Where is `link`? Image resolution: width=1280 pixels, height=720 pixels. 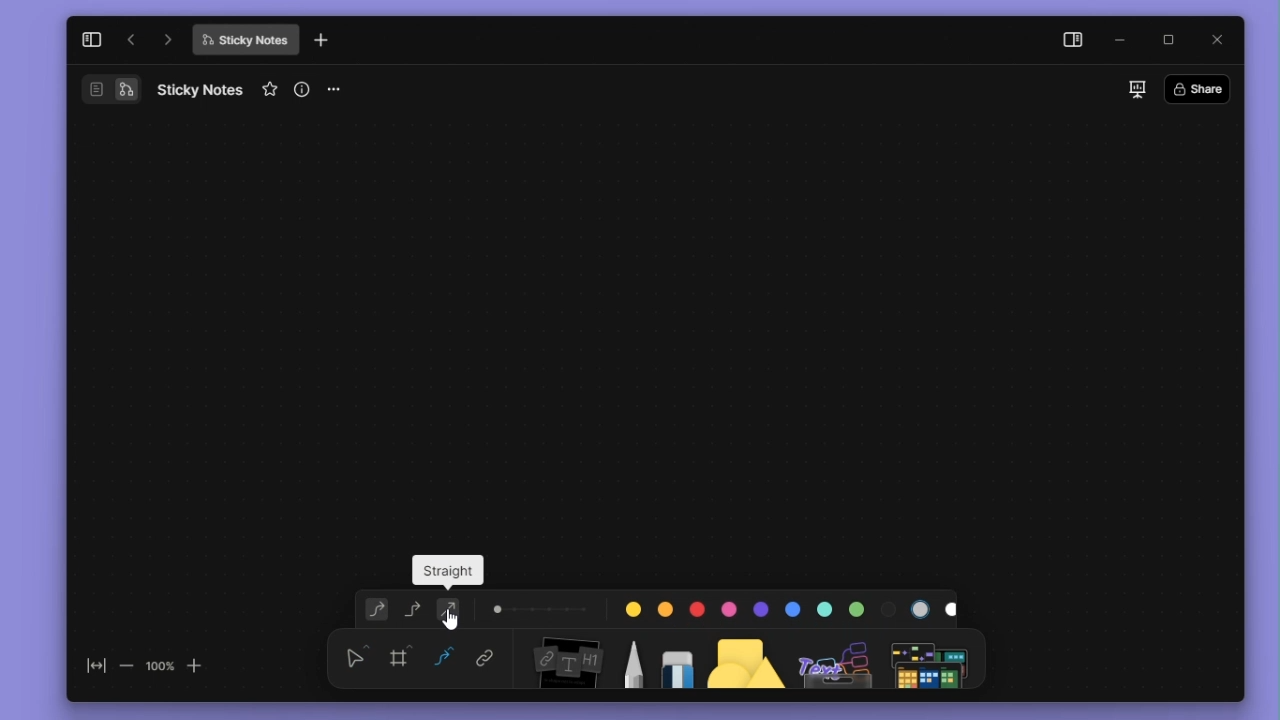 link is located at coordinates (485, 660).